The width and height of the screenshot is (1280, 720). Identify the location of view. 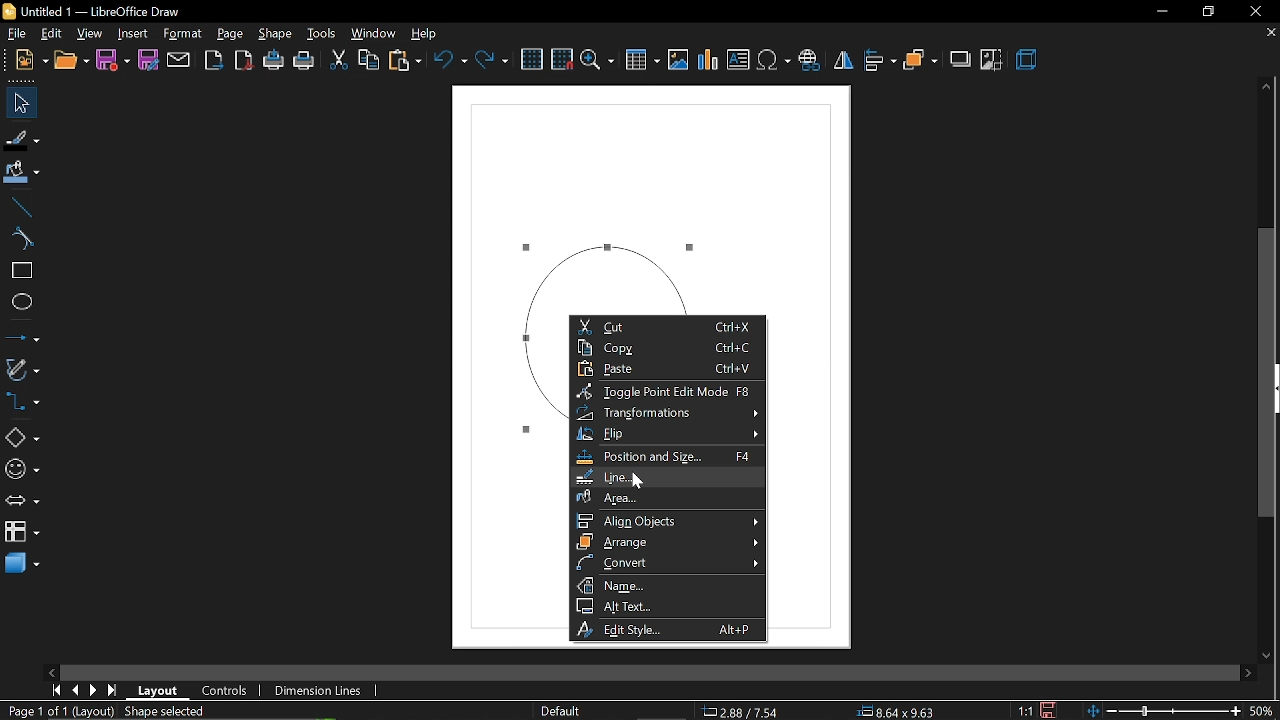
(88, 34).